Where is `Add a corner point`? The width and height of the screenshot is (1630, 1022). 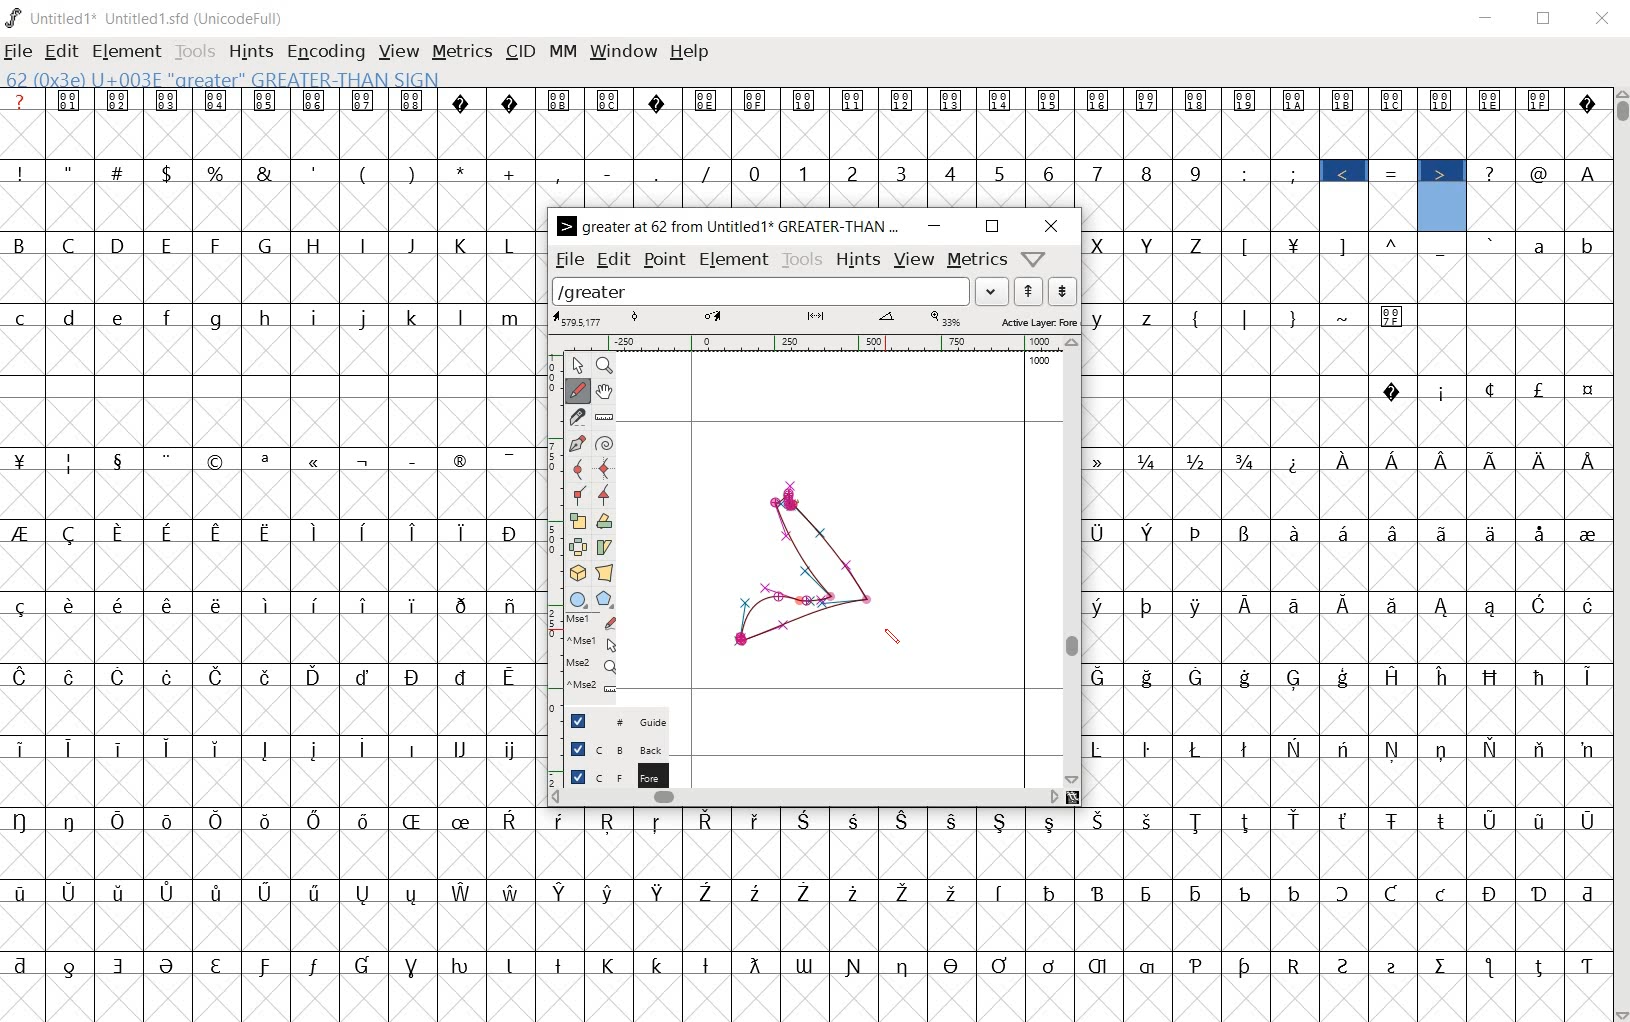
Add a corner point is located at coordinates (605, 494).